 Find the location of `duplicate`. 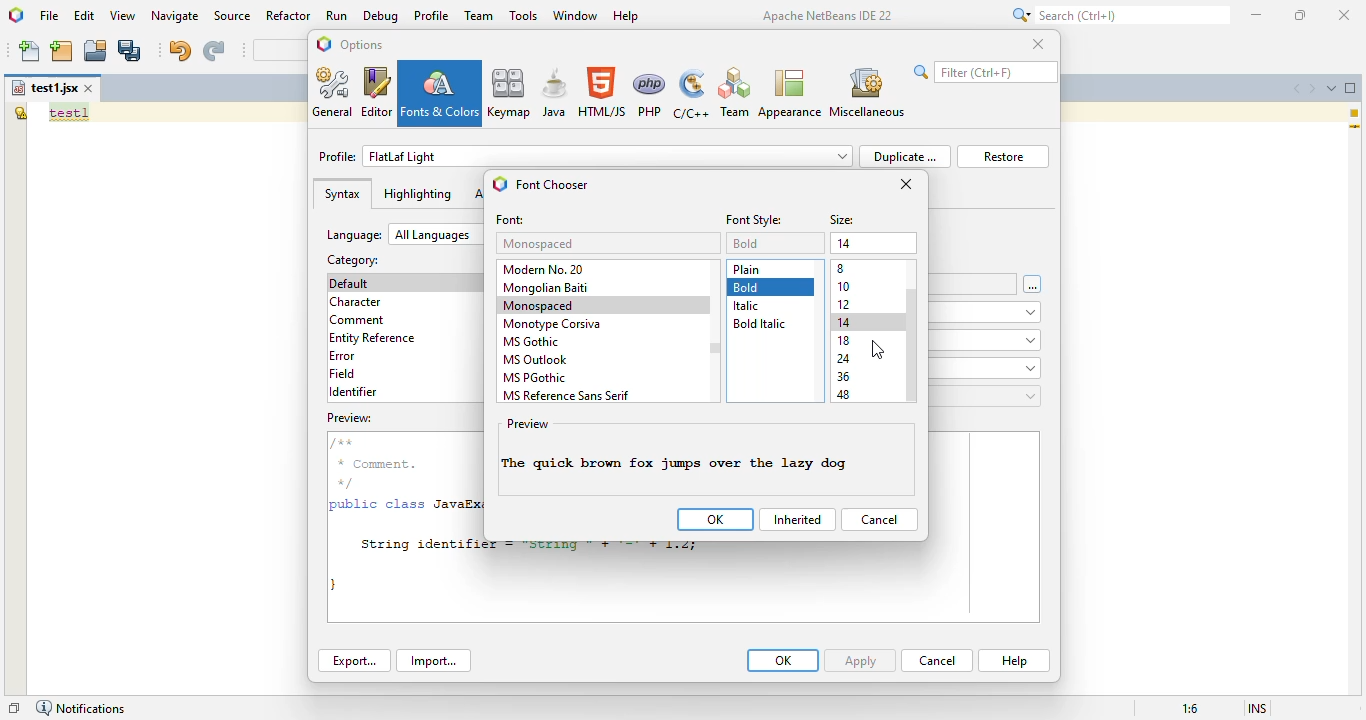

duplicate is located at coordinates (905, 156).